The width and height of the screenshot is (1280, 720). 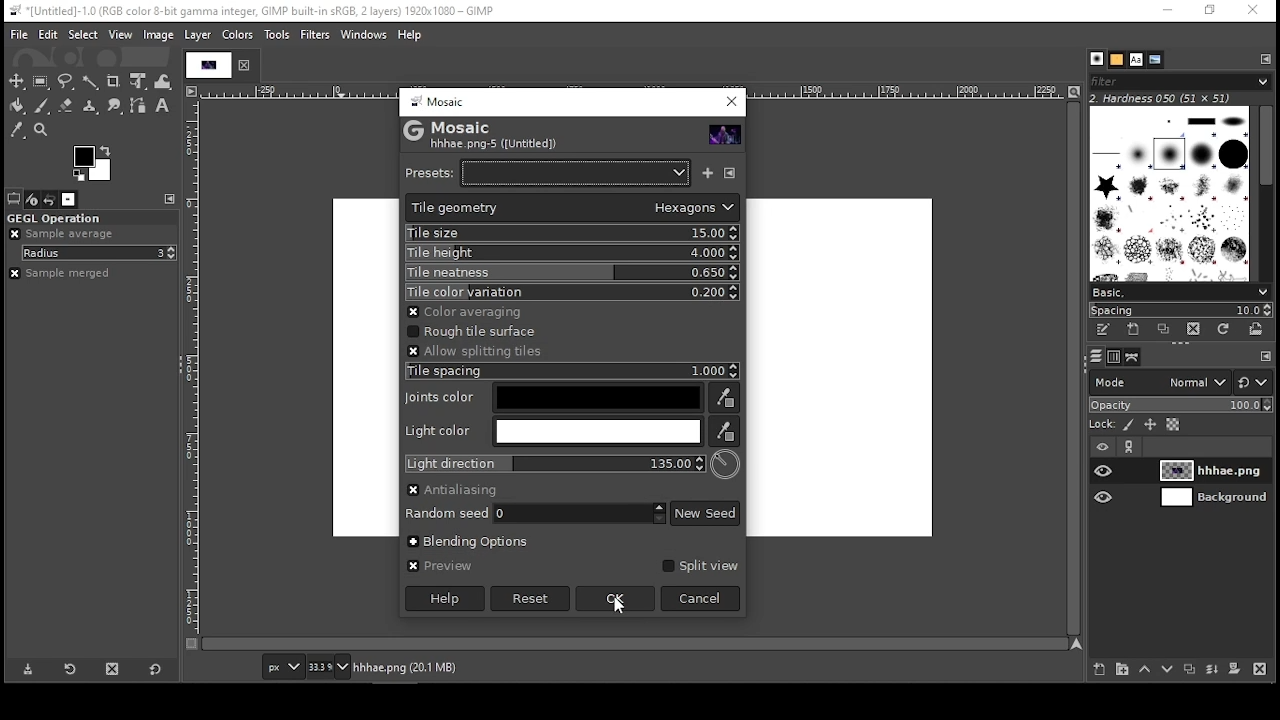 I want to click on heal tool, so click(x=92, y=107).